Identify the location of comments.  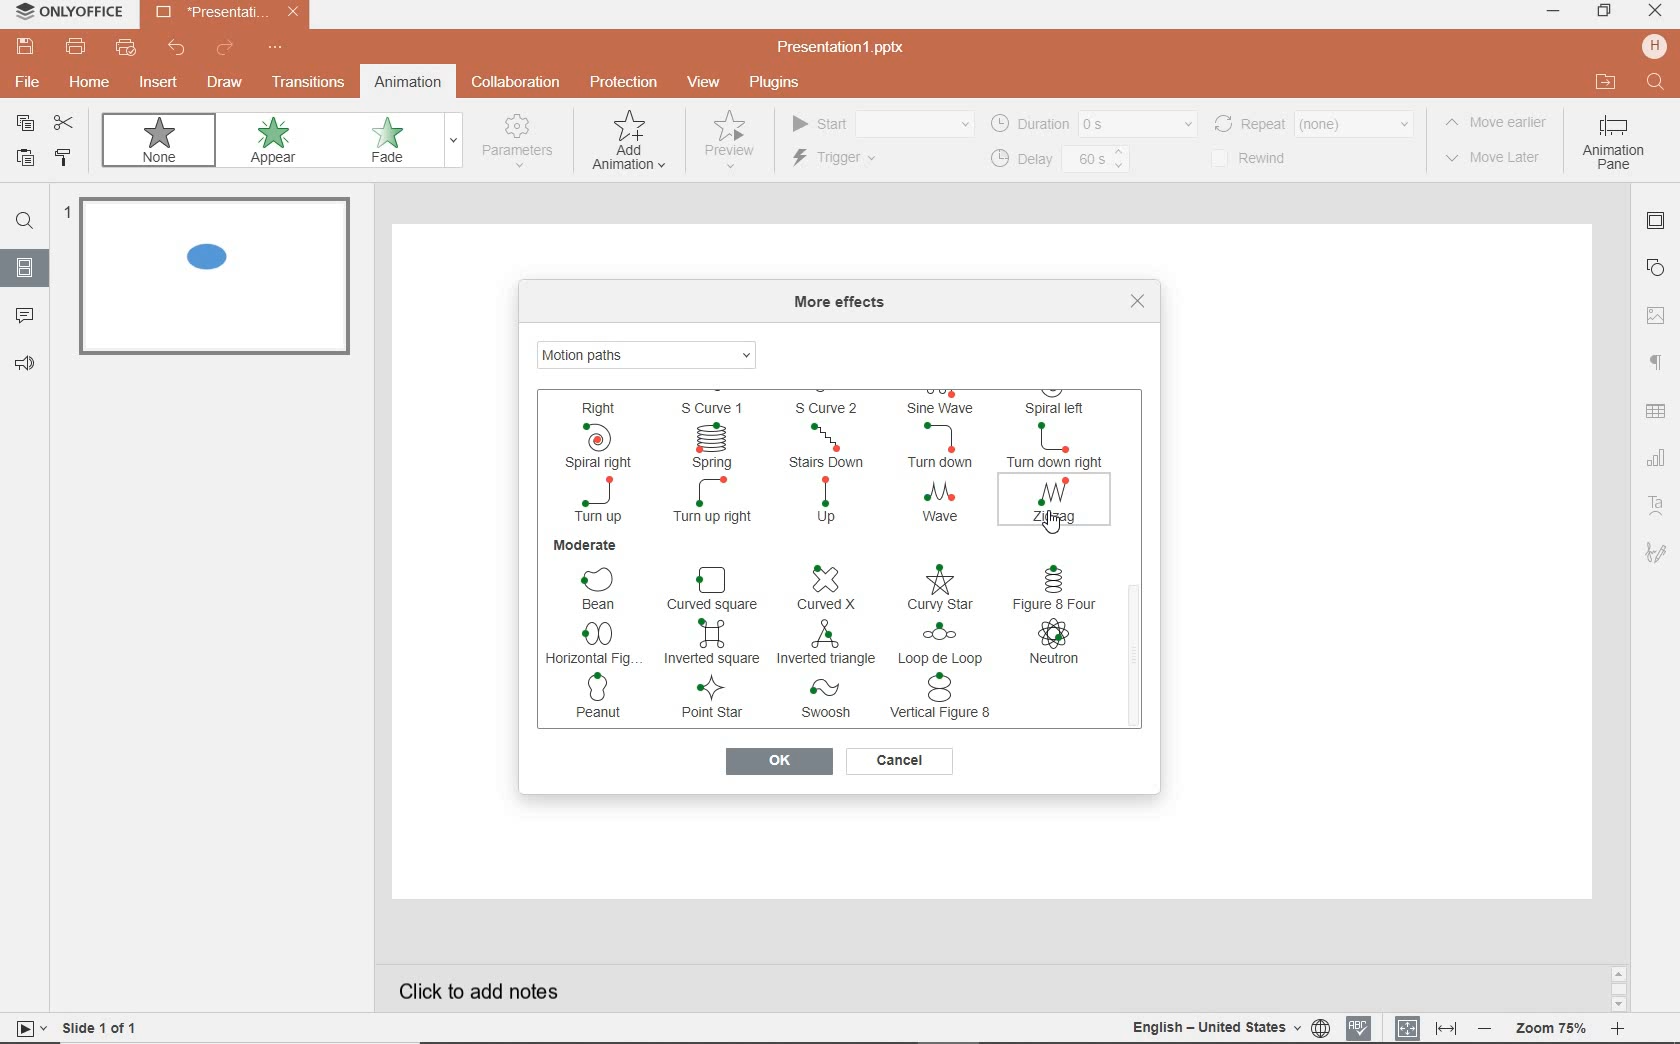
(26, 316).